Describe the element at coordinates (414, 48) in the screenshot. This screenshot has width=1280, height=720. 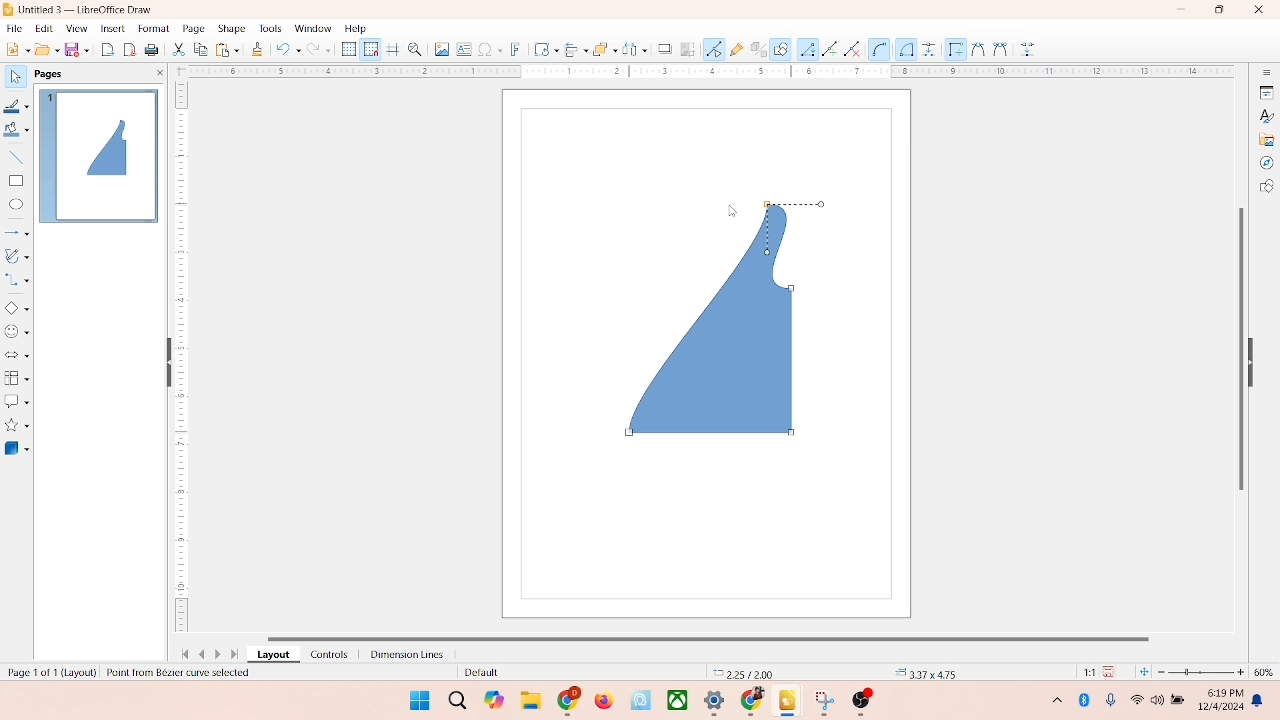
I see `zoom and pan` at that location.